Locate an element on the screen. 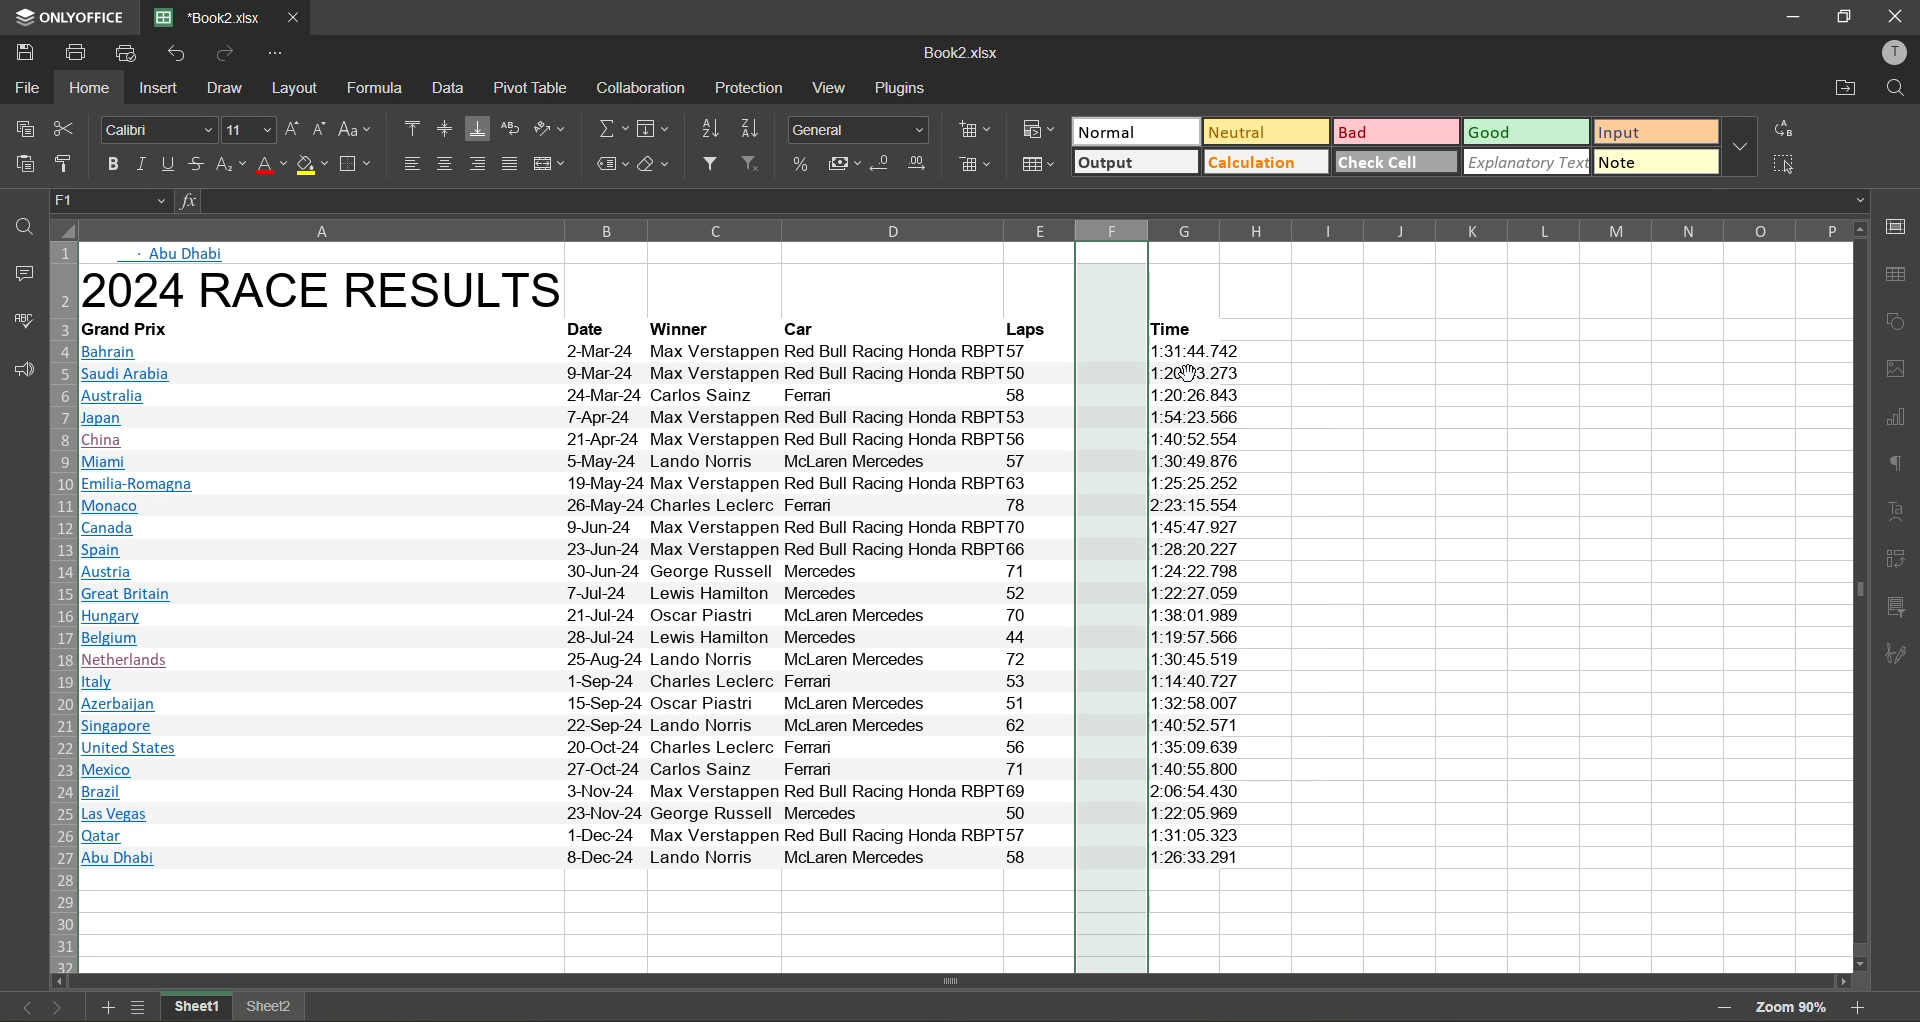 This screenshot has width=1920, height=1022. column names is located at coordinates (959, 228).